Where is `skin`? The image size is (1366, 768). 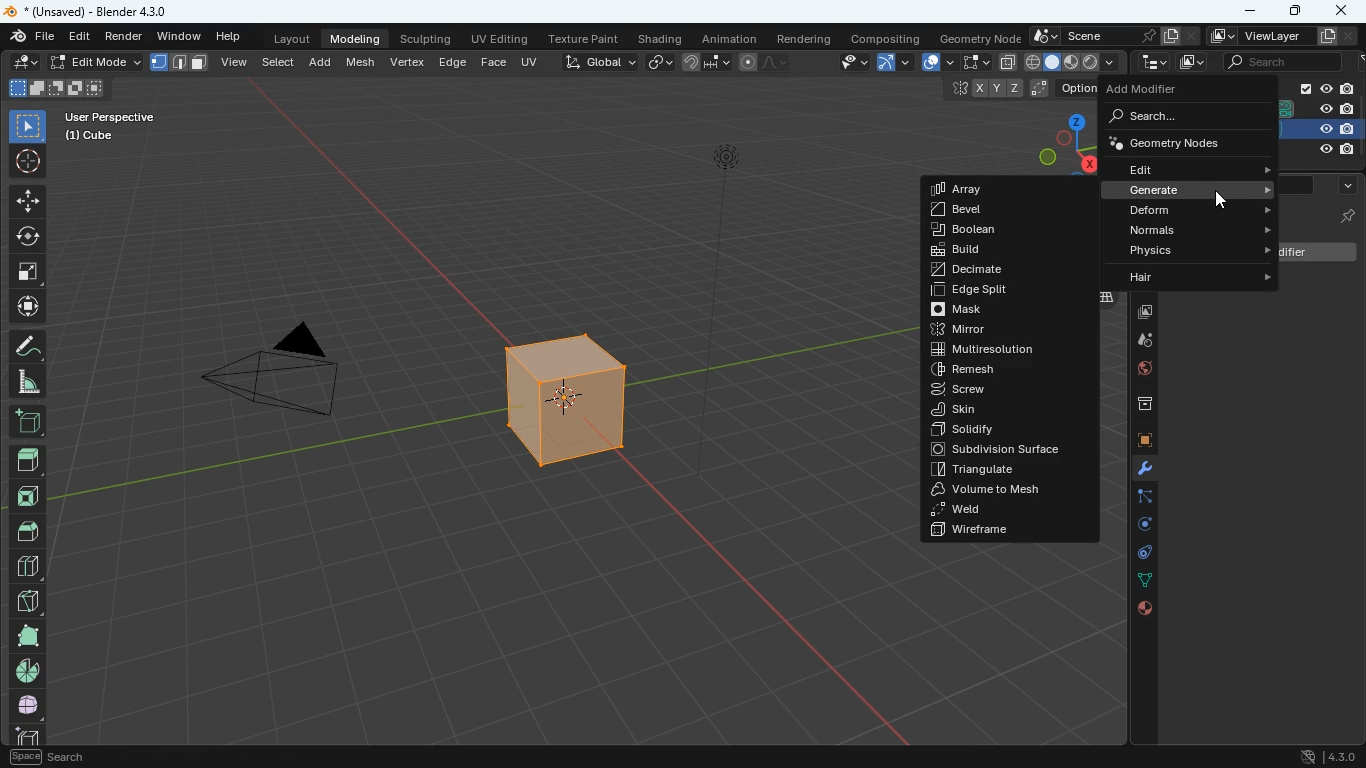 skin is located at coordinates (992, 410).